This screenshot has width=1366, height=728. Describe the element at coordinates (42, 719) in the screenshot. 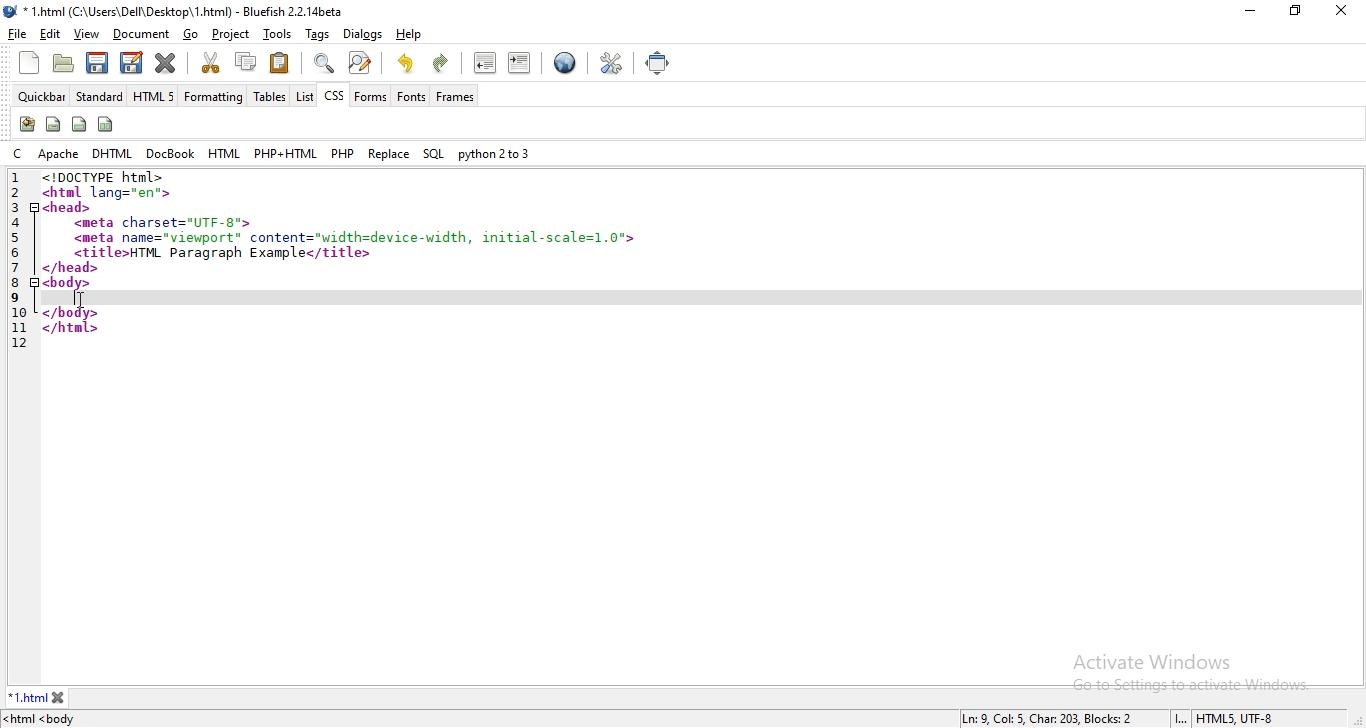

I see `<html <body` at that location.